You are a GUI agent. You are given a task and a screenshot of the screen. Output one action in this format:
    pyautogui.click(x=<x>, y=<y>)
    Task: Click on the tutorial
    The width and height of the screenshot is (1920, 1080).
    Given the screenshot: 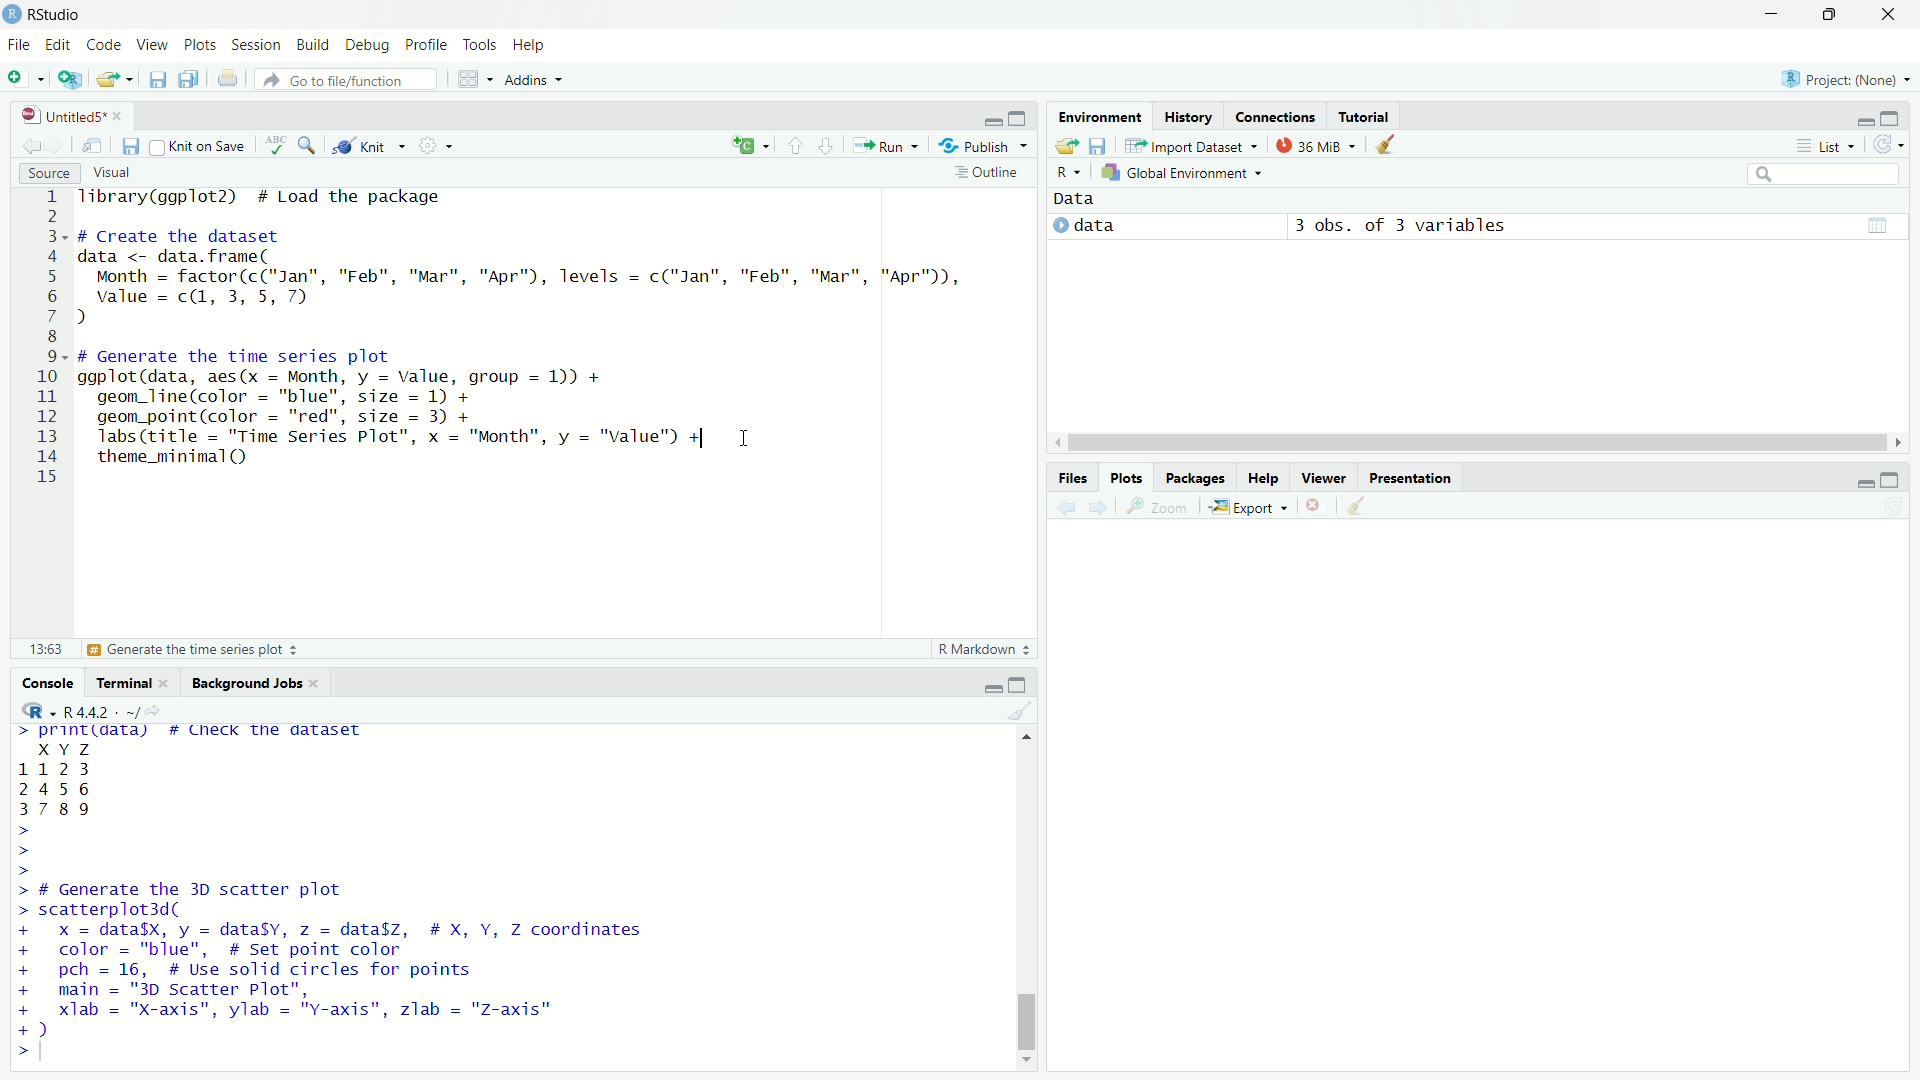 What is the action you would take?
    pyautogui.click(x=1365, y=113)
    